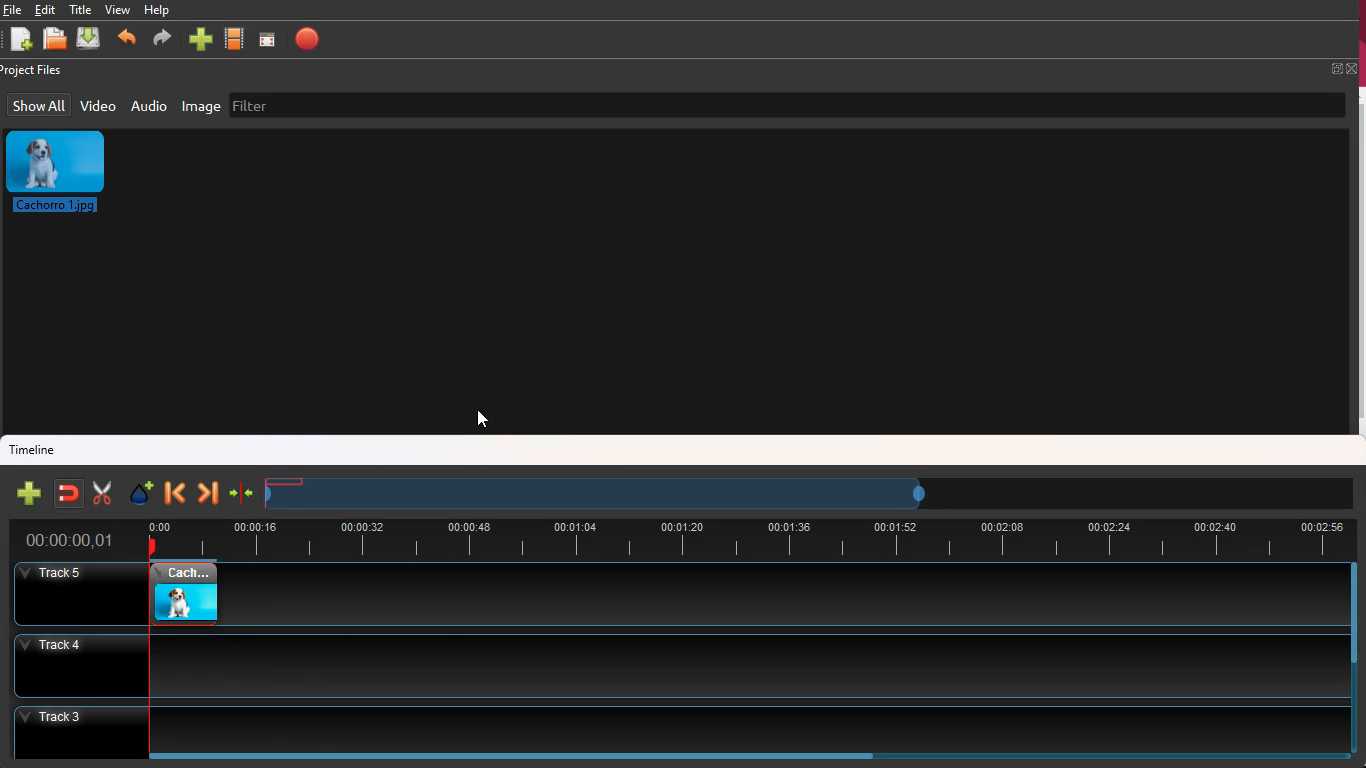 This screenshot has height=768, width=1366. Describe the element at coordinates (55, 40) in the screenshot. I see `open` at that location.